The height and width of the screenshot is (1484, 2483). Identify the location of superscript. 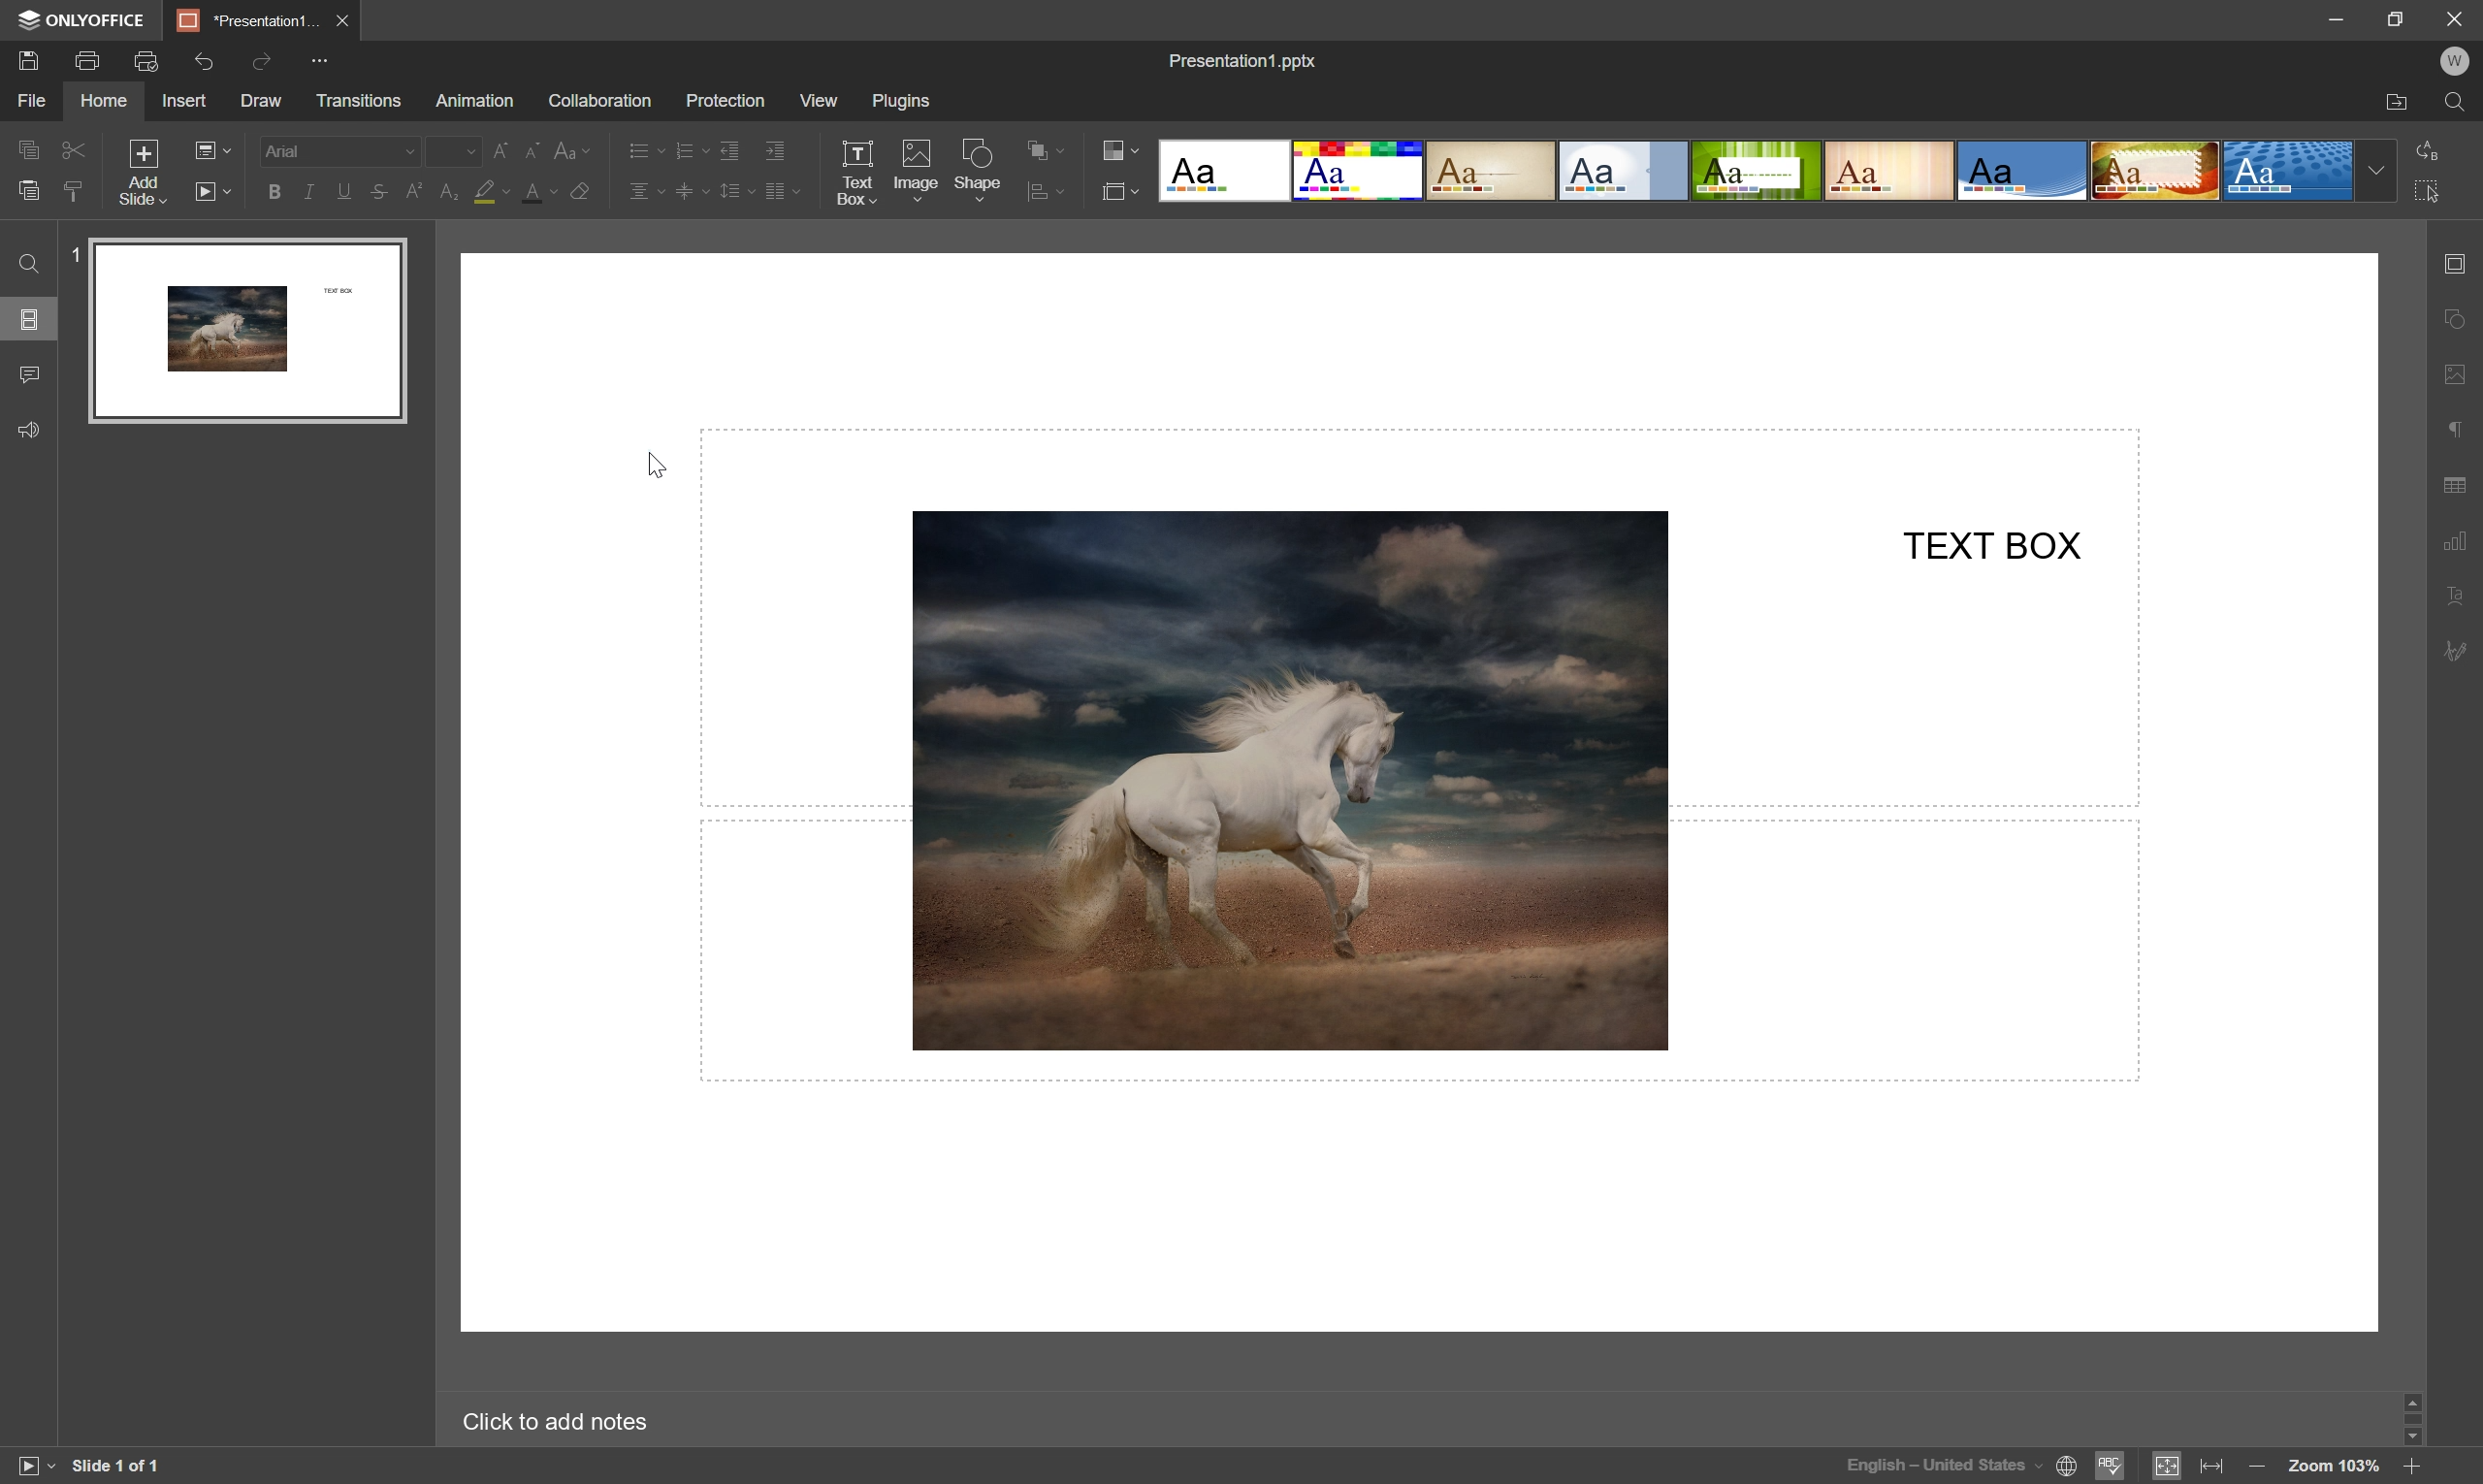
(418, 193).